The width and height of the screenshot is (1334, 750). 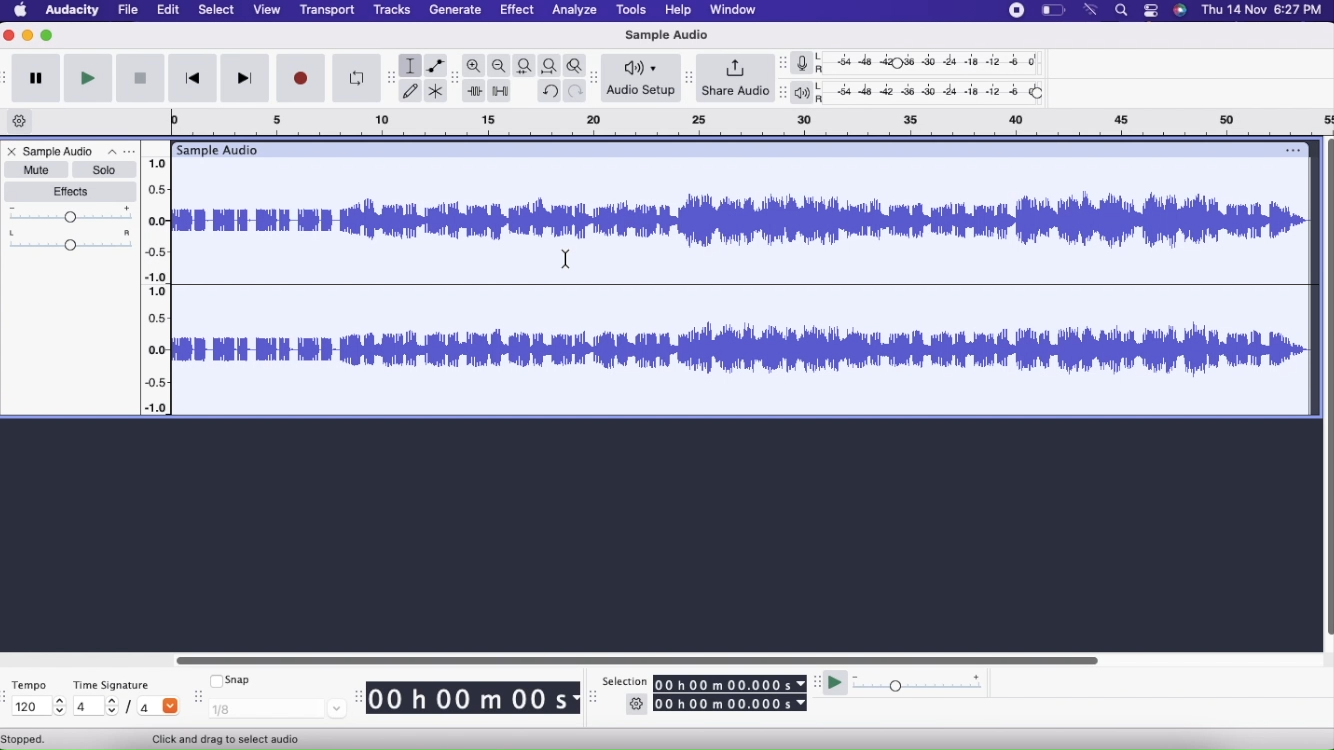 What do you see at coordinates (567, 260) in the screenshot?
I see `Cursor` at bounding box center [567, 260].